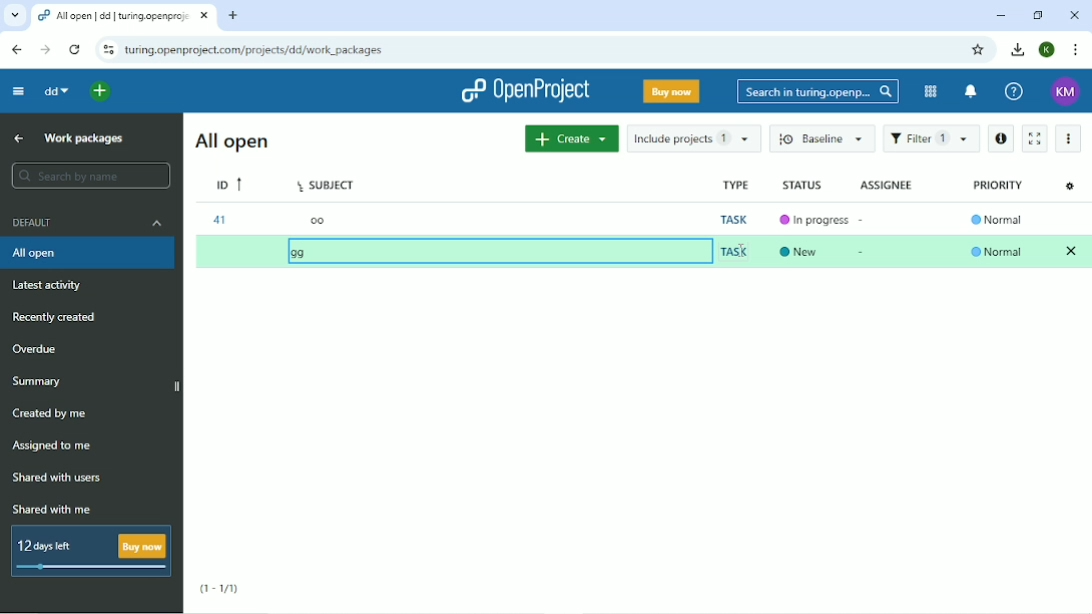 The height and width of the screenshot is (614, 1092). Describe the element at coordinates (51, 414) in the screenshot. I see `Created by me` at that location.